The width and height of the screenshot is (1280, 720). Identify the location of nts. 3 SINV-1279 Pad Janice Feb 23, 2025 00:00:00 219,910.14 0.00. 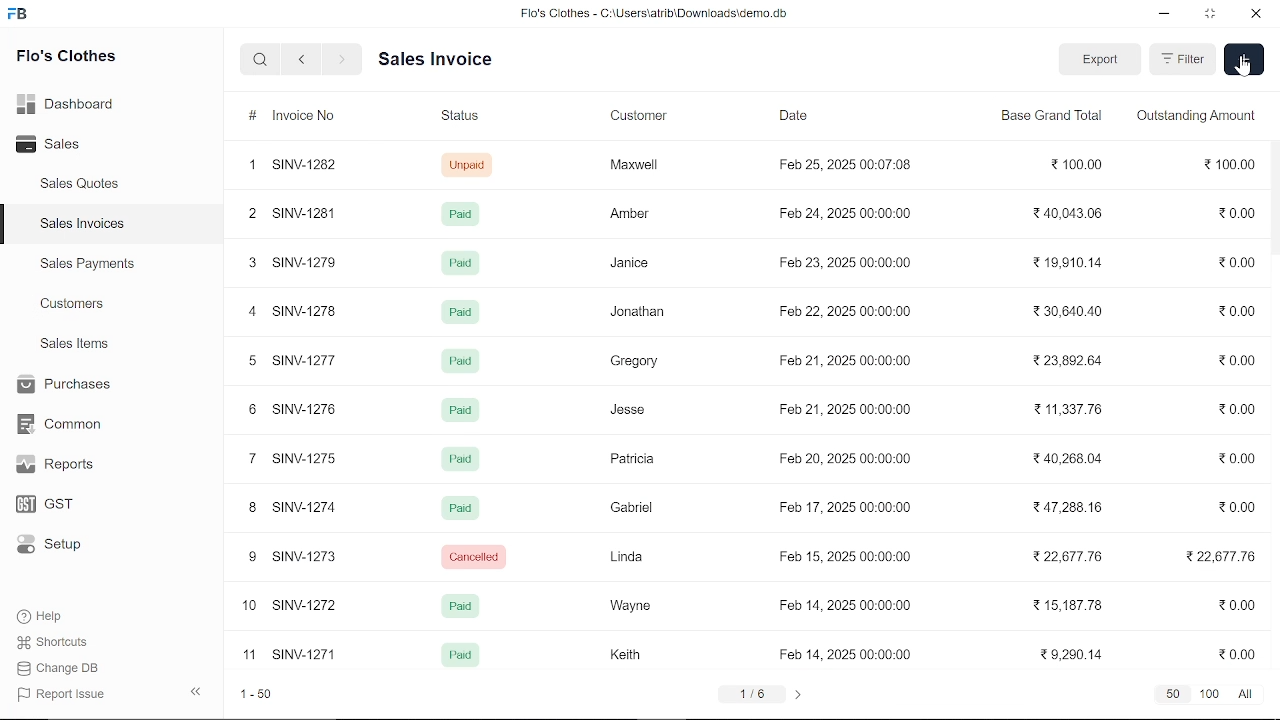
(754, 265).